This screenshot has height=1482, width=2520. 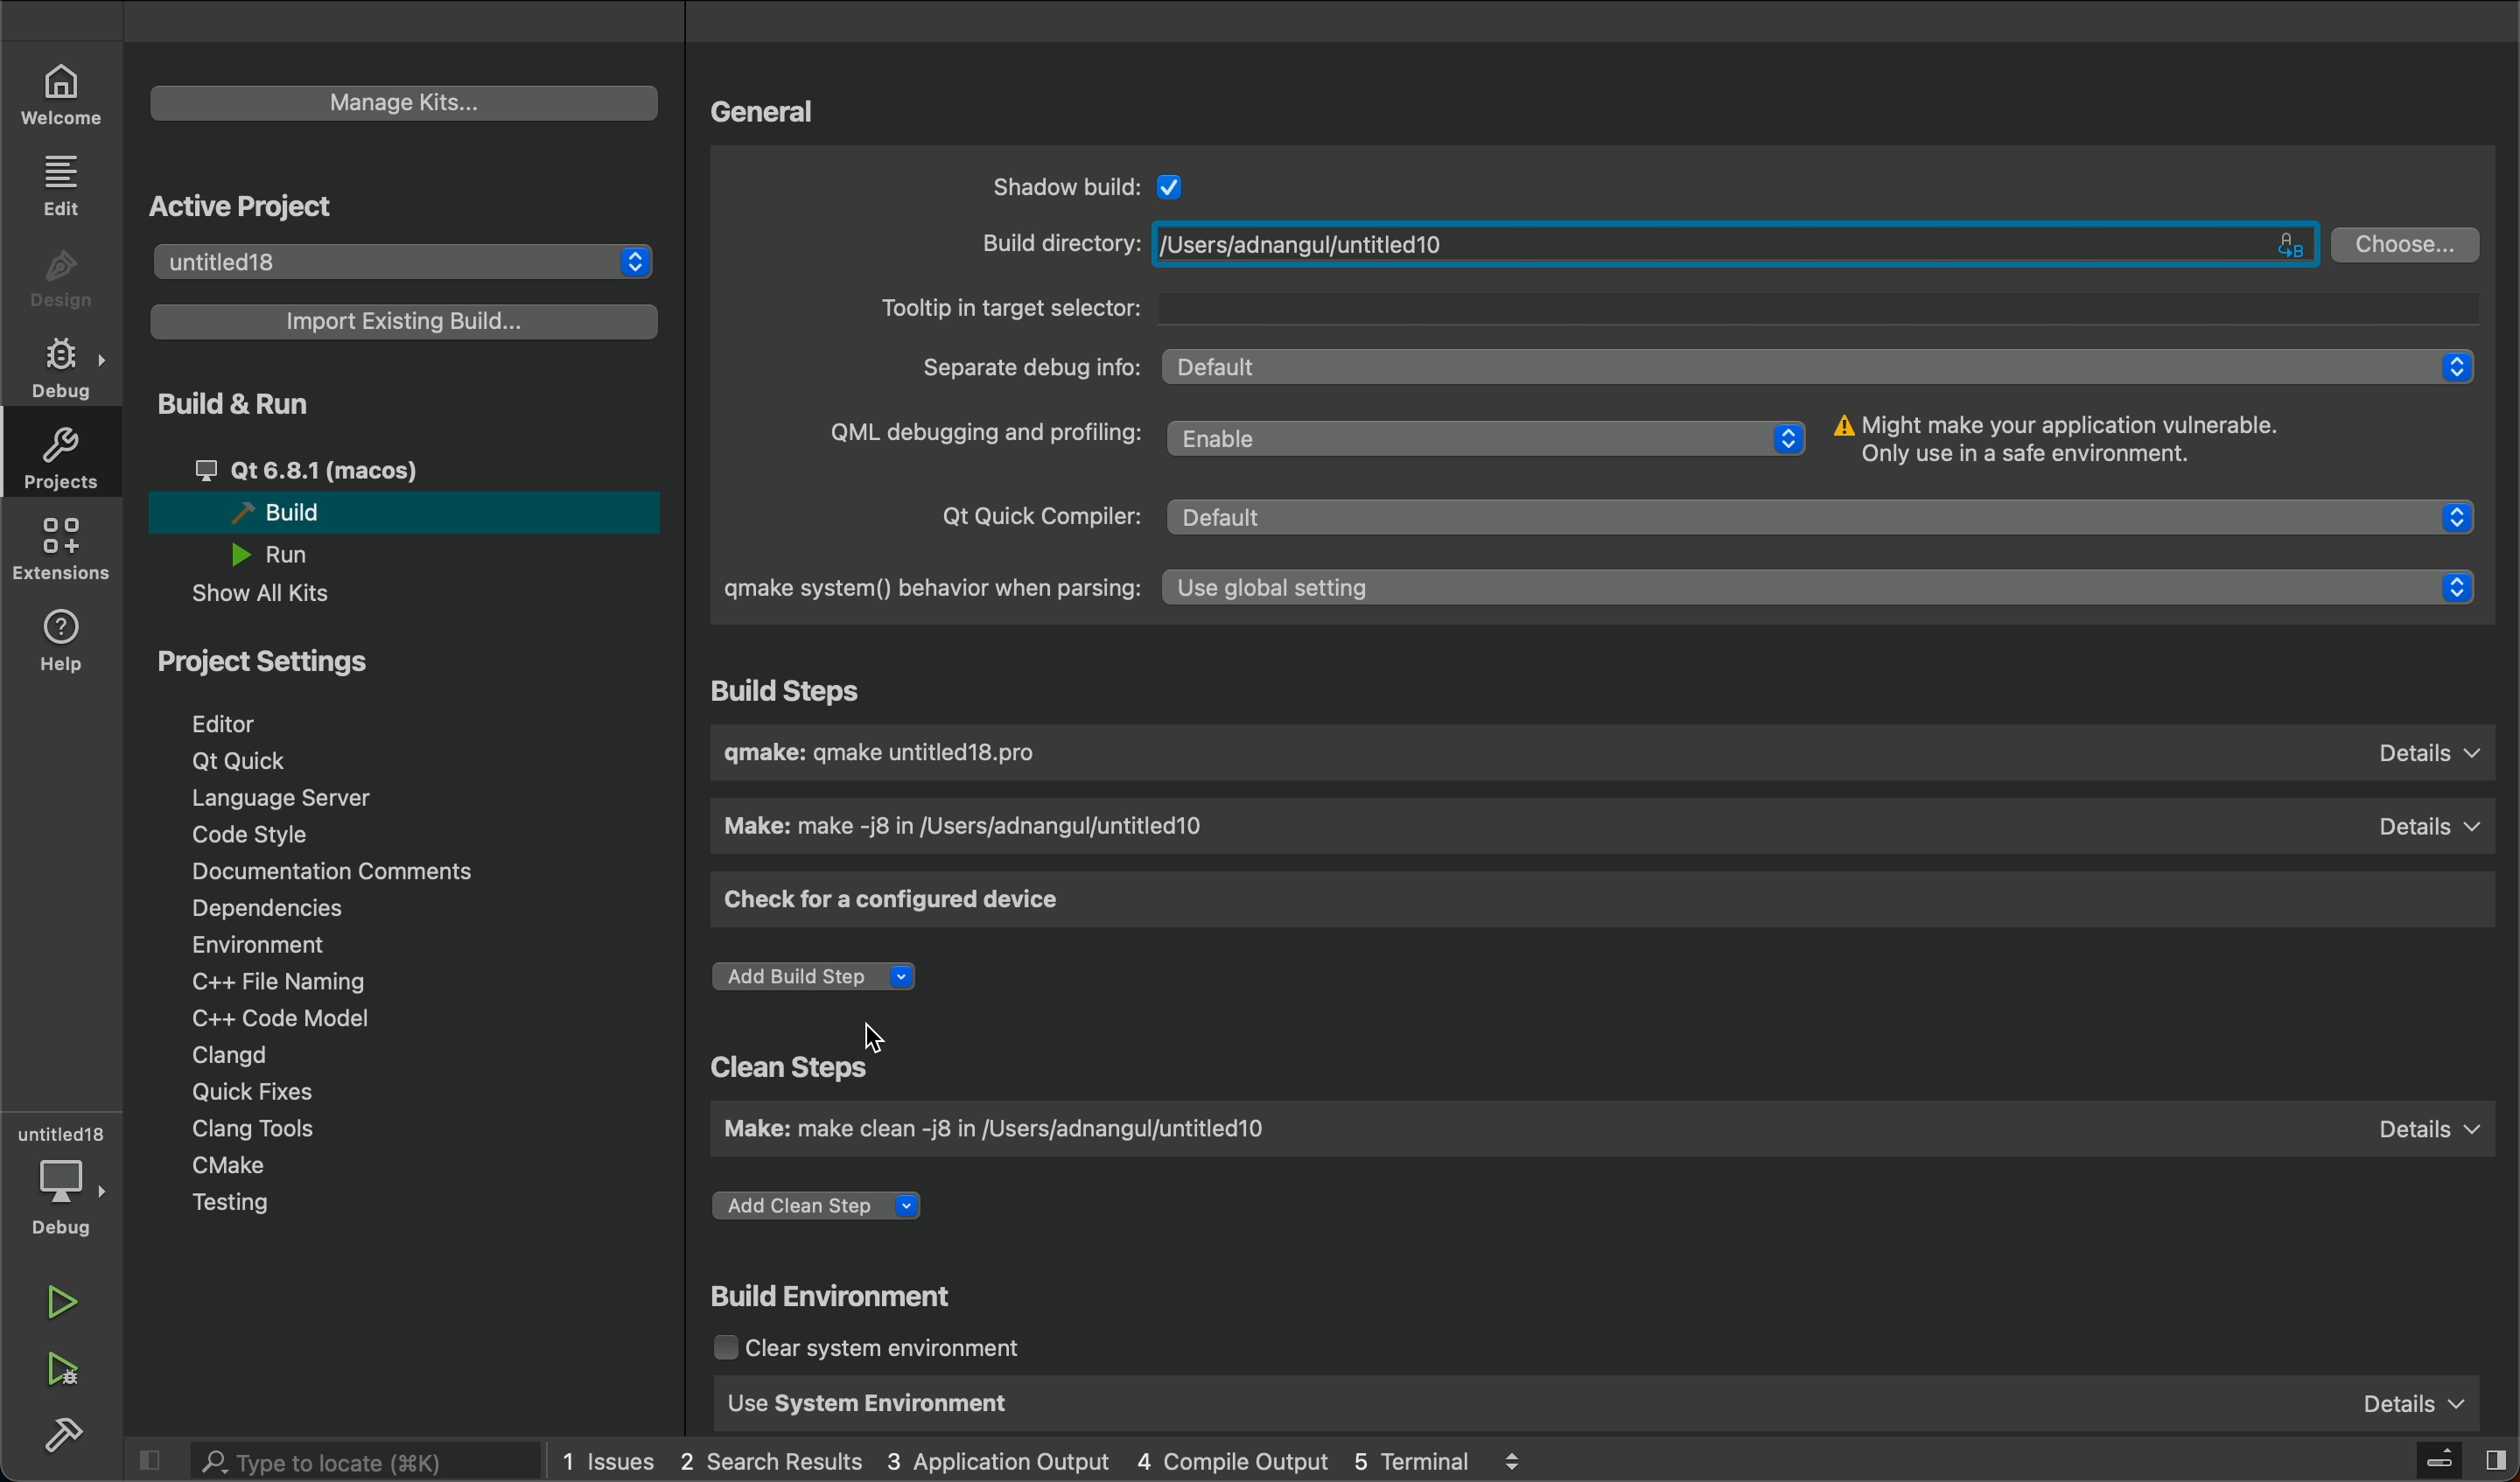 I want to click on run, so click(x=59, y=1308).